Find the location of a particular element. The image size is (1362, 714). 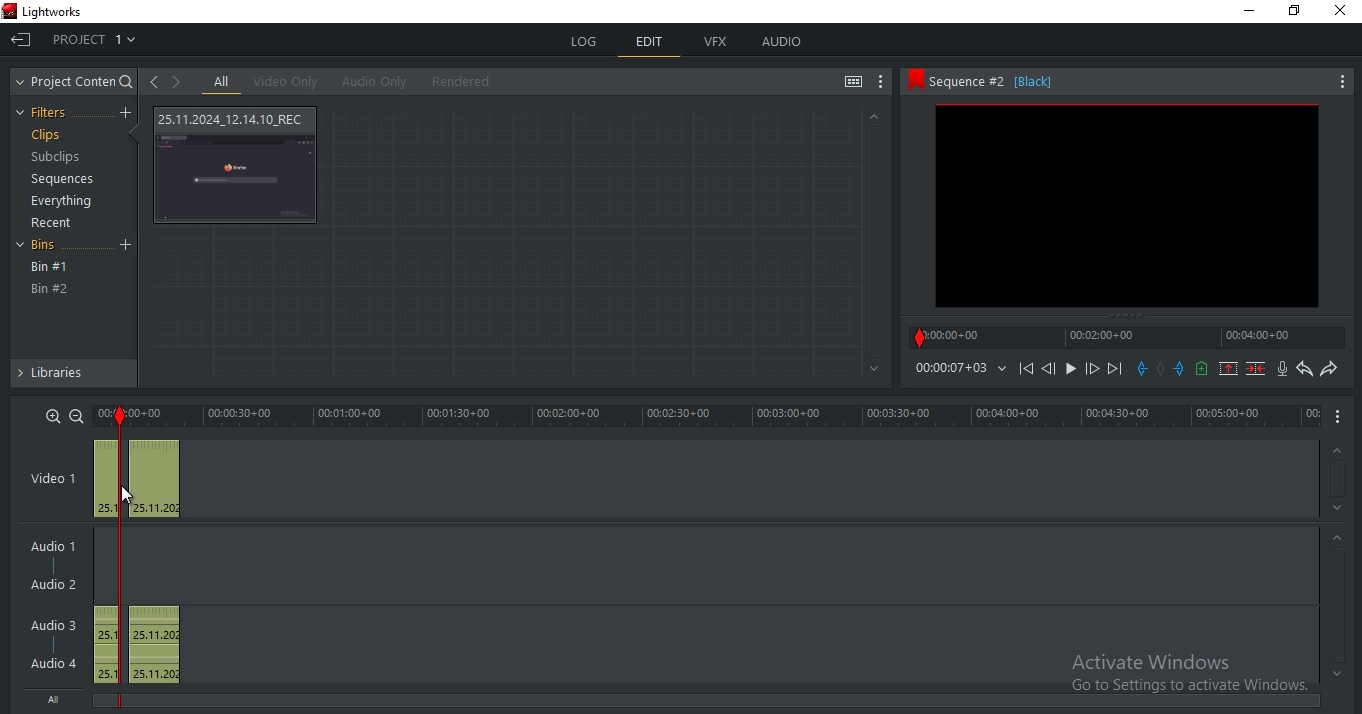

subclips is located at coordinates (58, 159).